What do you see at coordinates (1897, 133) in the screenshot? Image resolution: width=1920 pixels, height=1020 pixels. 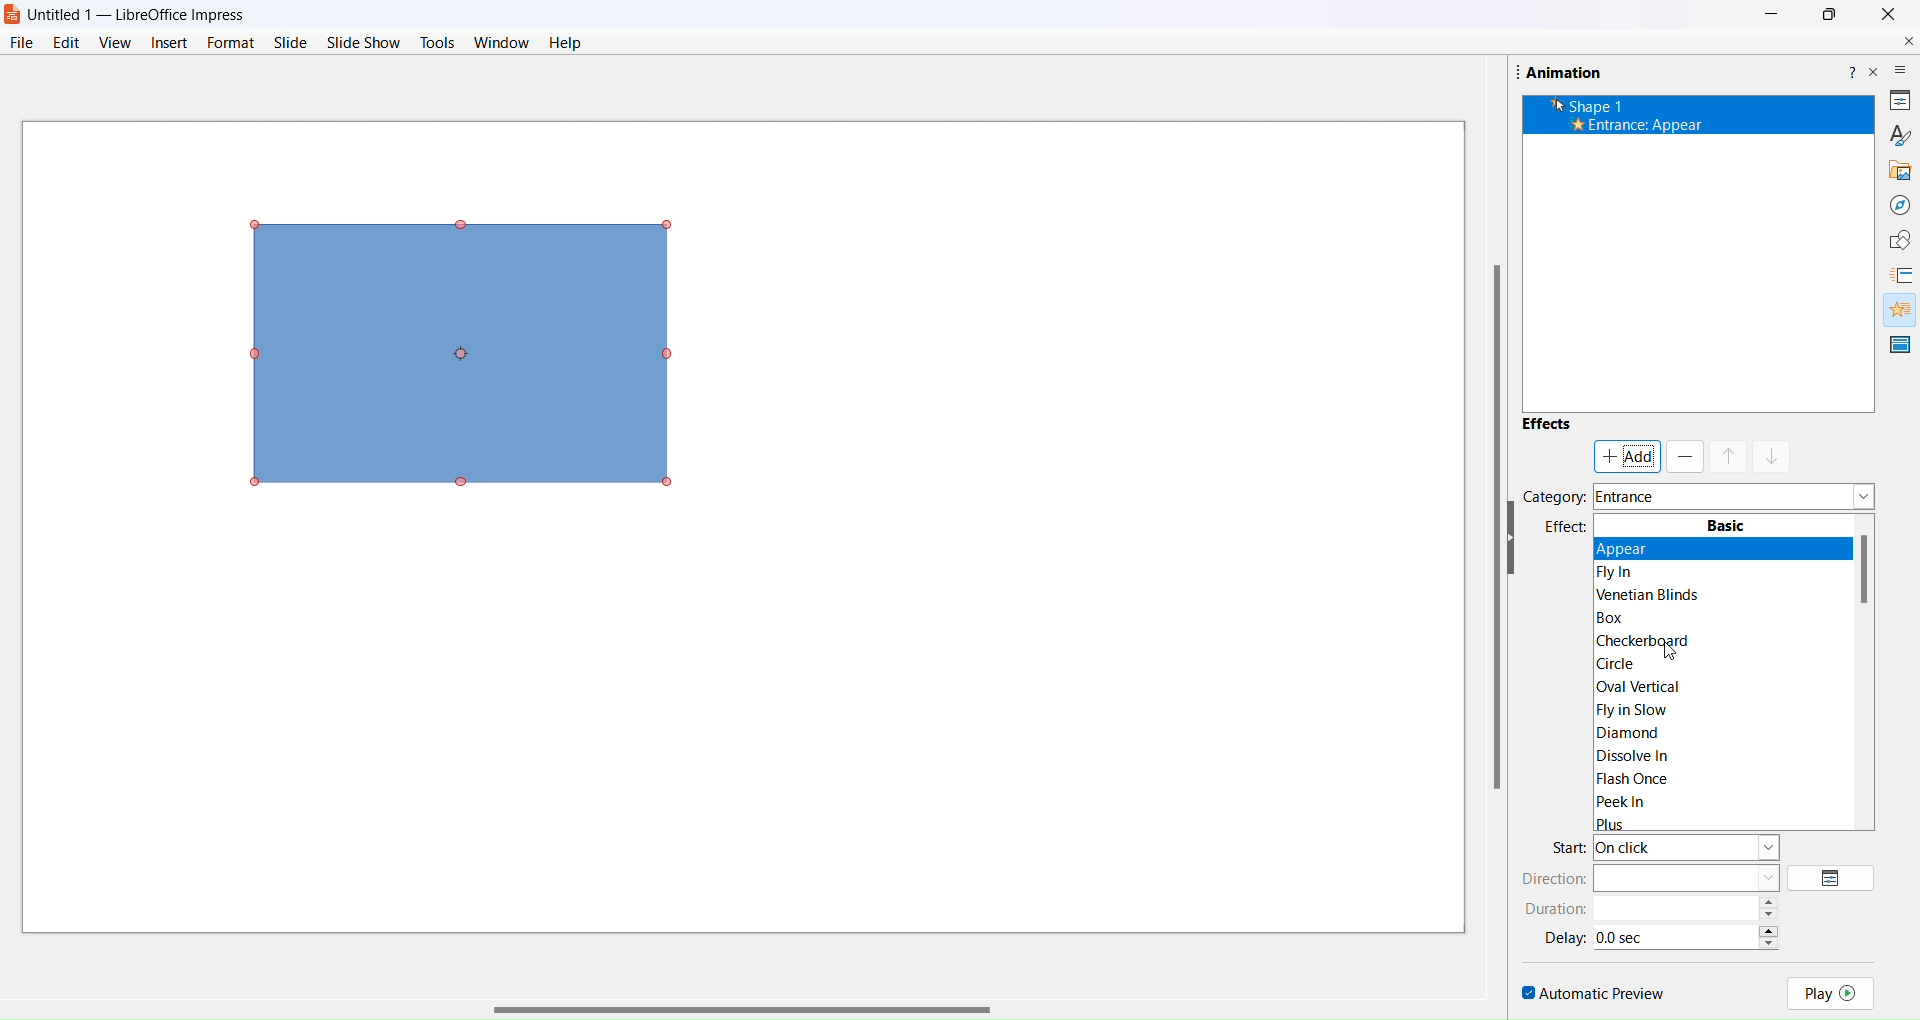 I see `brush` at bounding box center [1897, 133].